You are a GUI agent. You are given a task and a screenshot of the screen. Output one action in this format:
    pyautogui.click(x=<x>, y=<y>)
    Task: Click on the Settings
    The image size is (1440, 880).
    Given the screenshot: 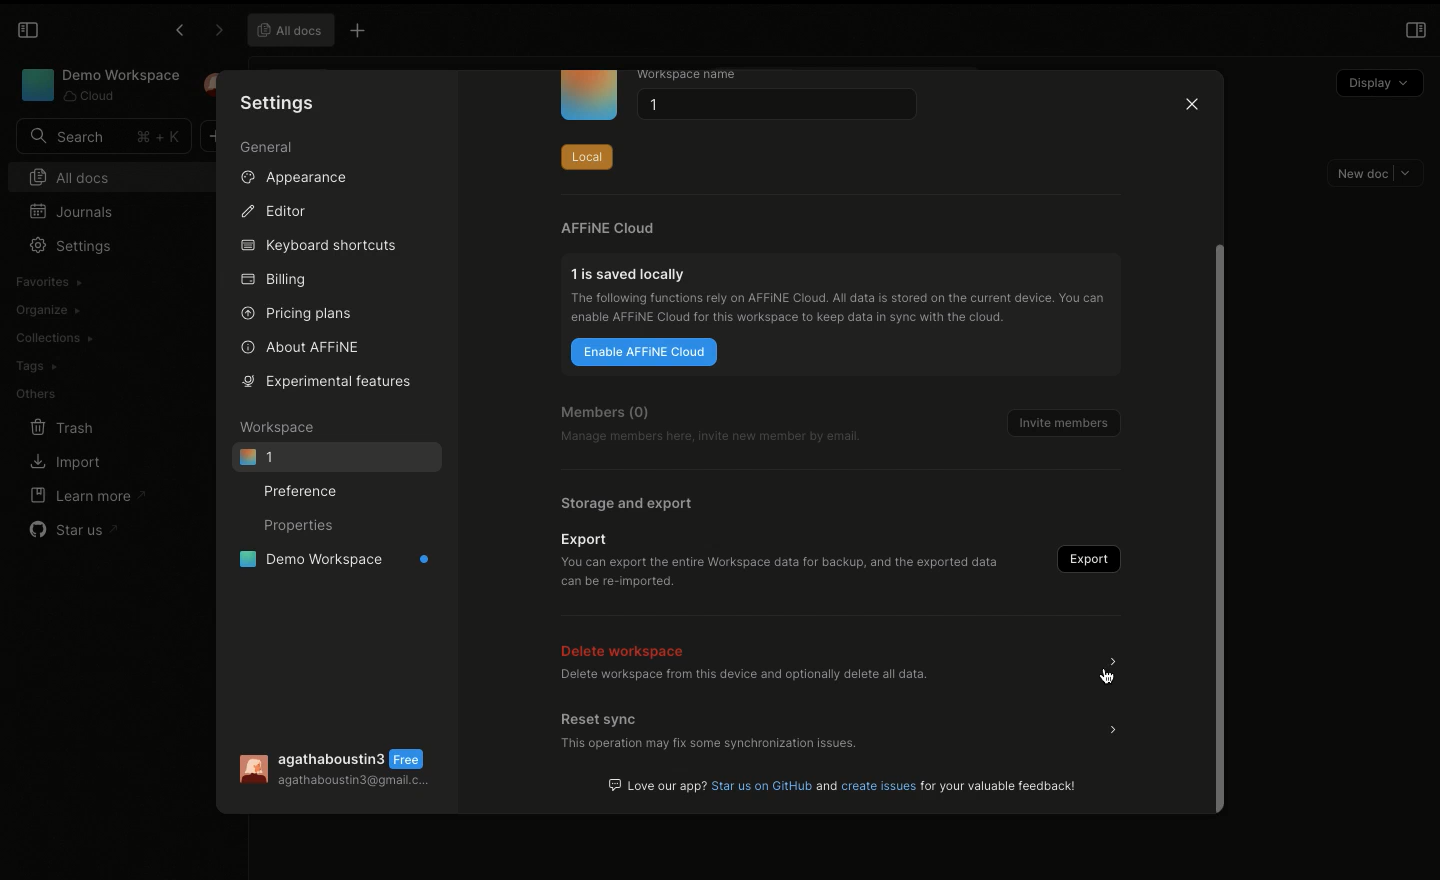 What is the action you would take?
    pyautogui.click(x=278, y=102)
    